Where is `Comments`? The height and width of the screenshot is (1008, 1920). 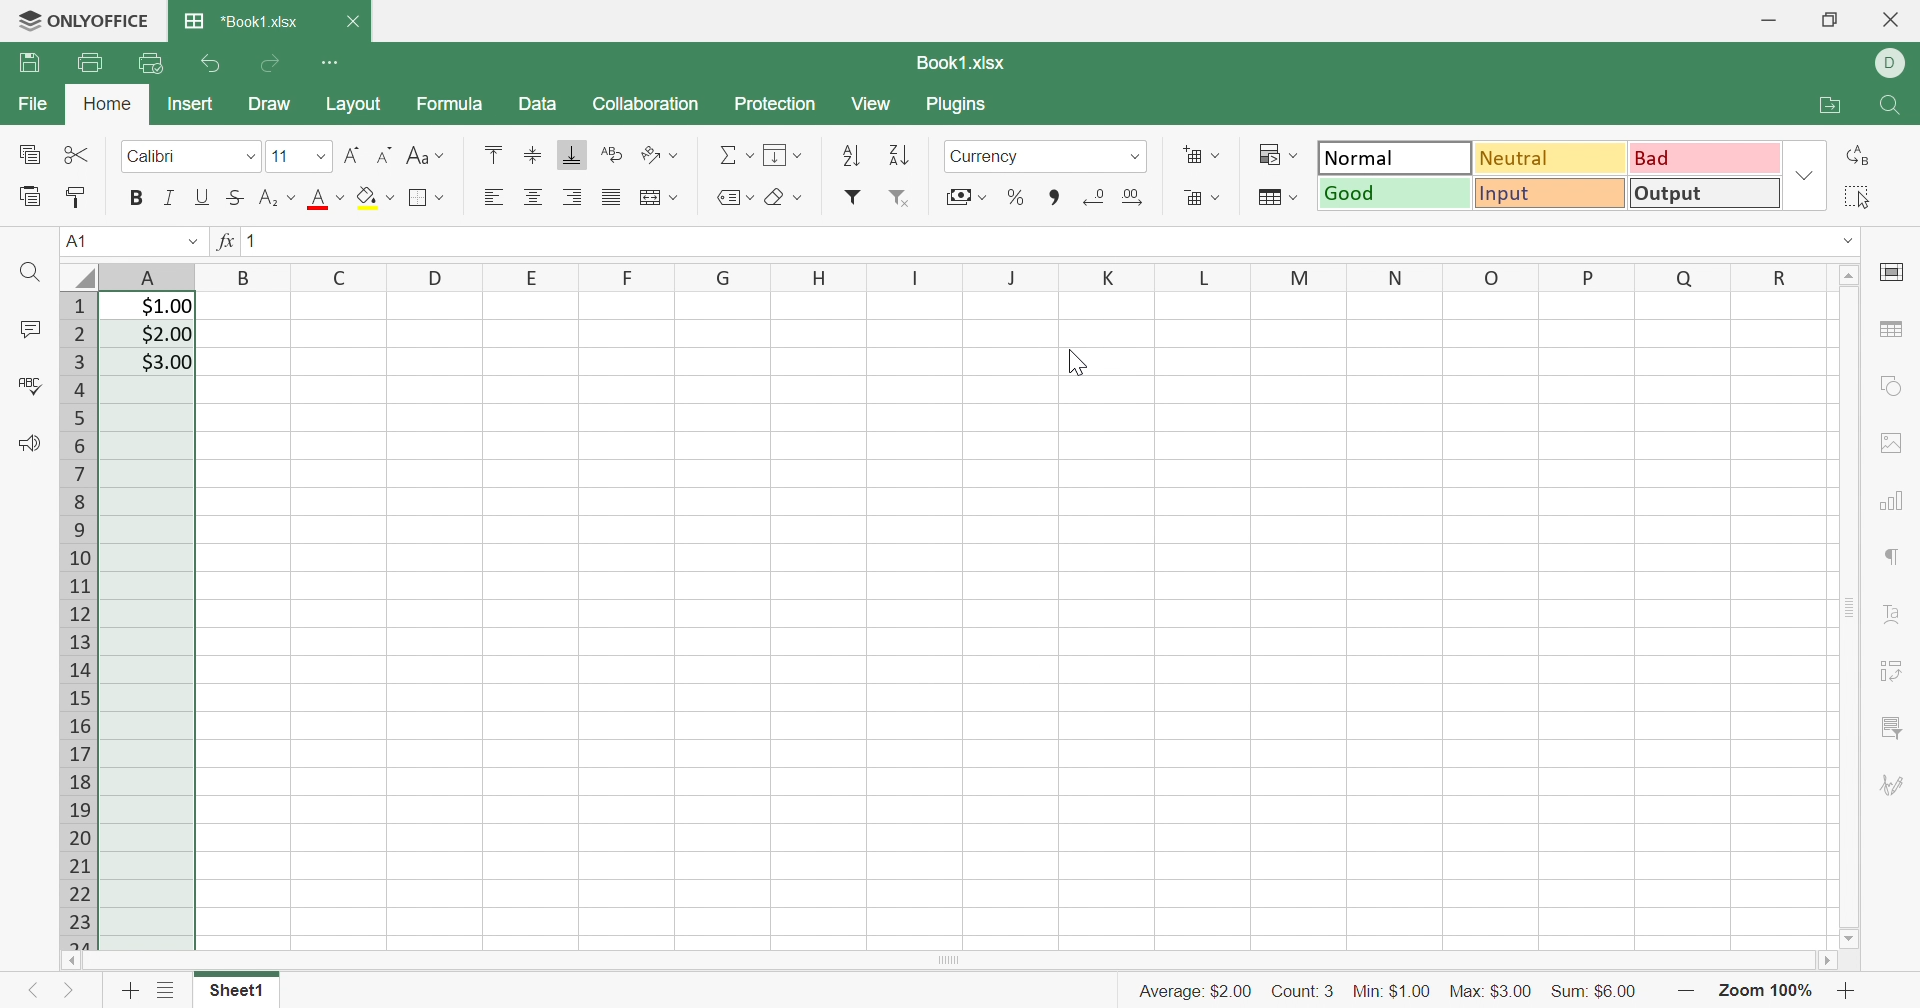
Comments is located at coordinates (34, 330).